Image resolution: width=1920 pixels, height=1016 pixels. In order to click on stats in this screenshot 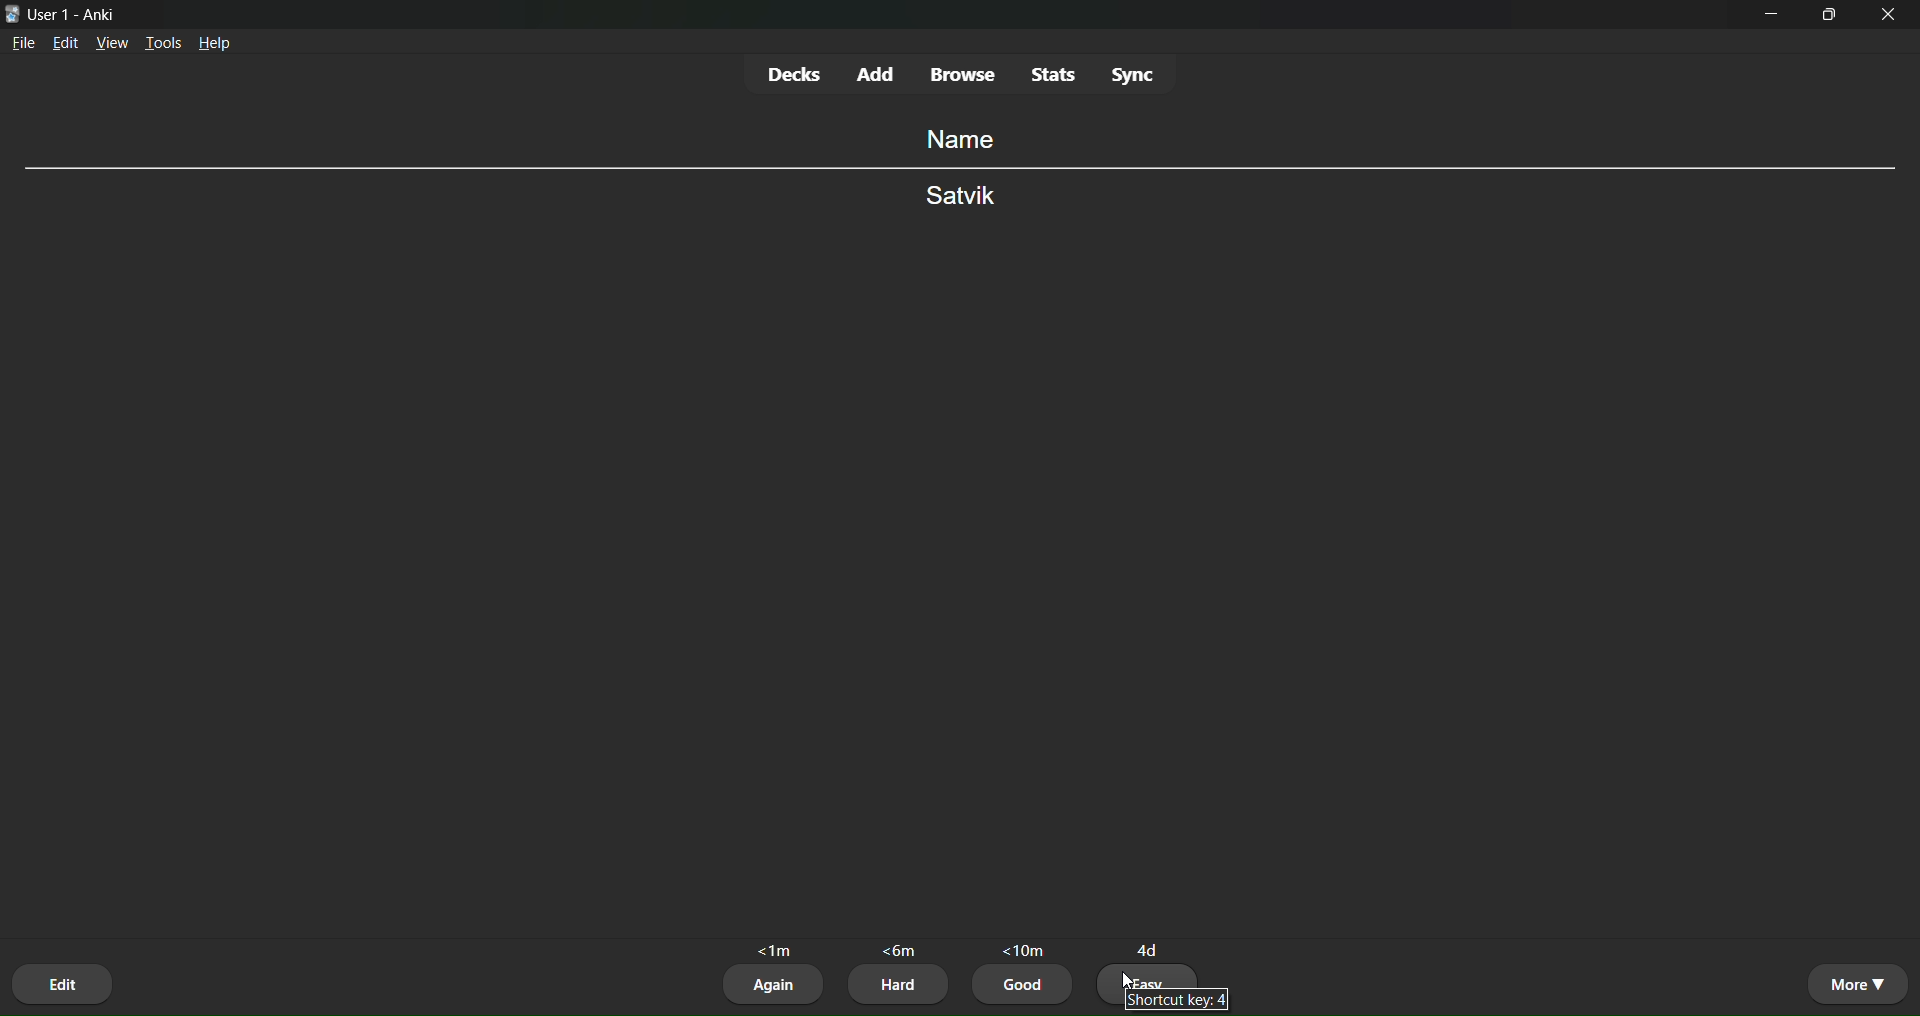, I will do `click(1052, 73)`.